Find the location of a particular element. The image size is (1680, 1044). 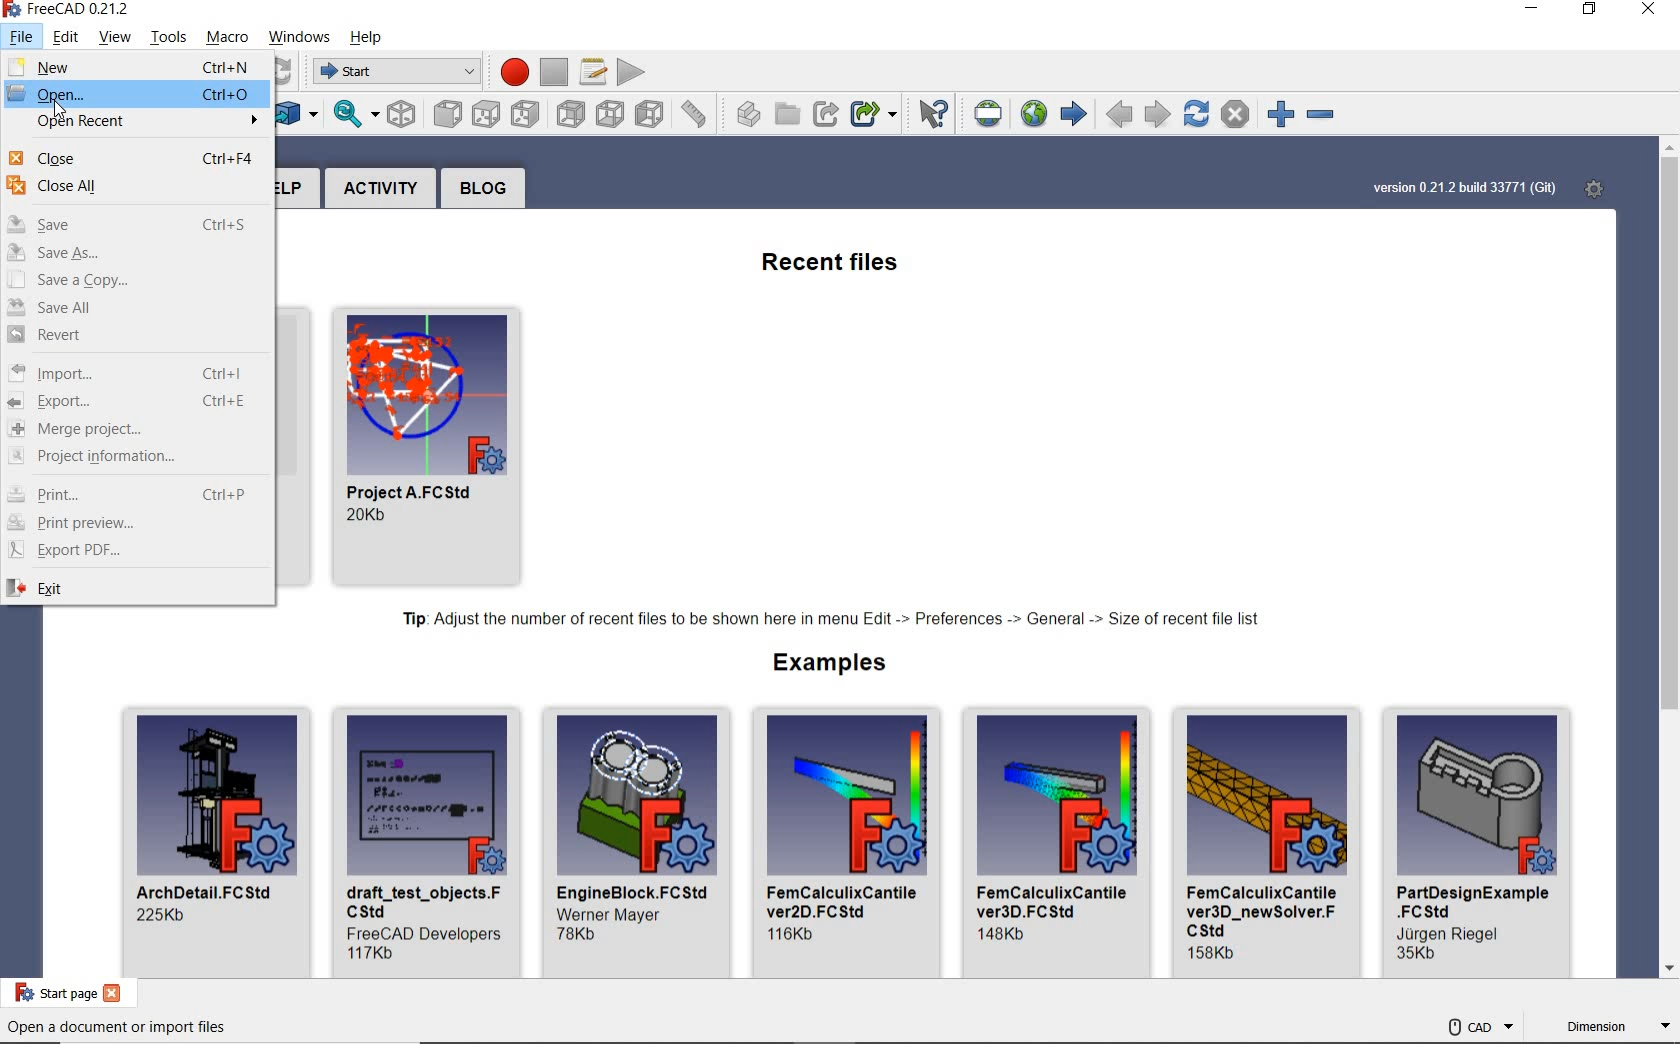

Ctrl+P is located at coordinates (227, 493).